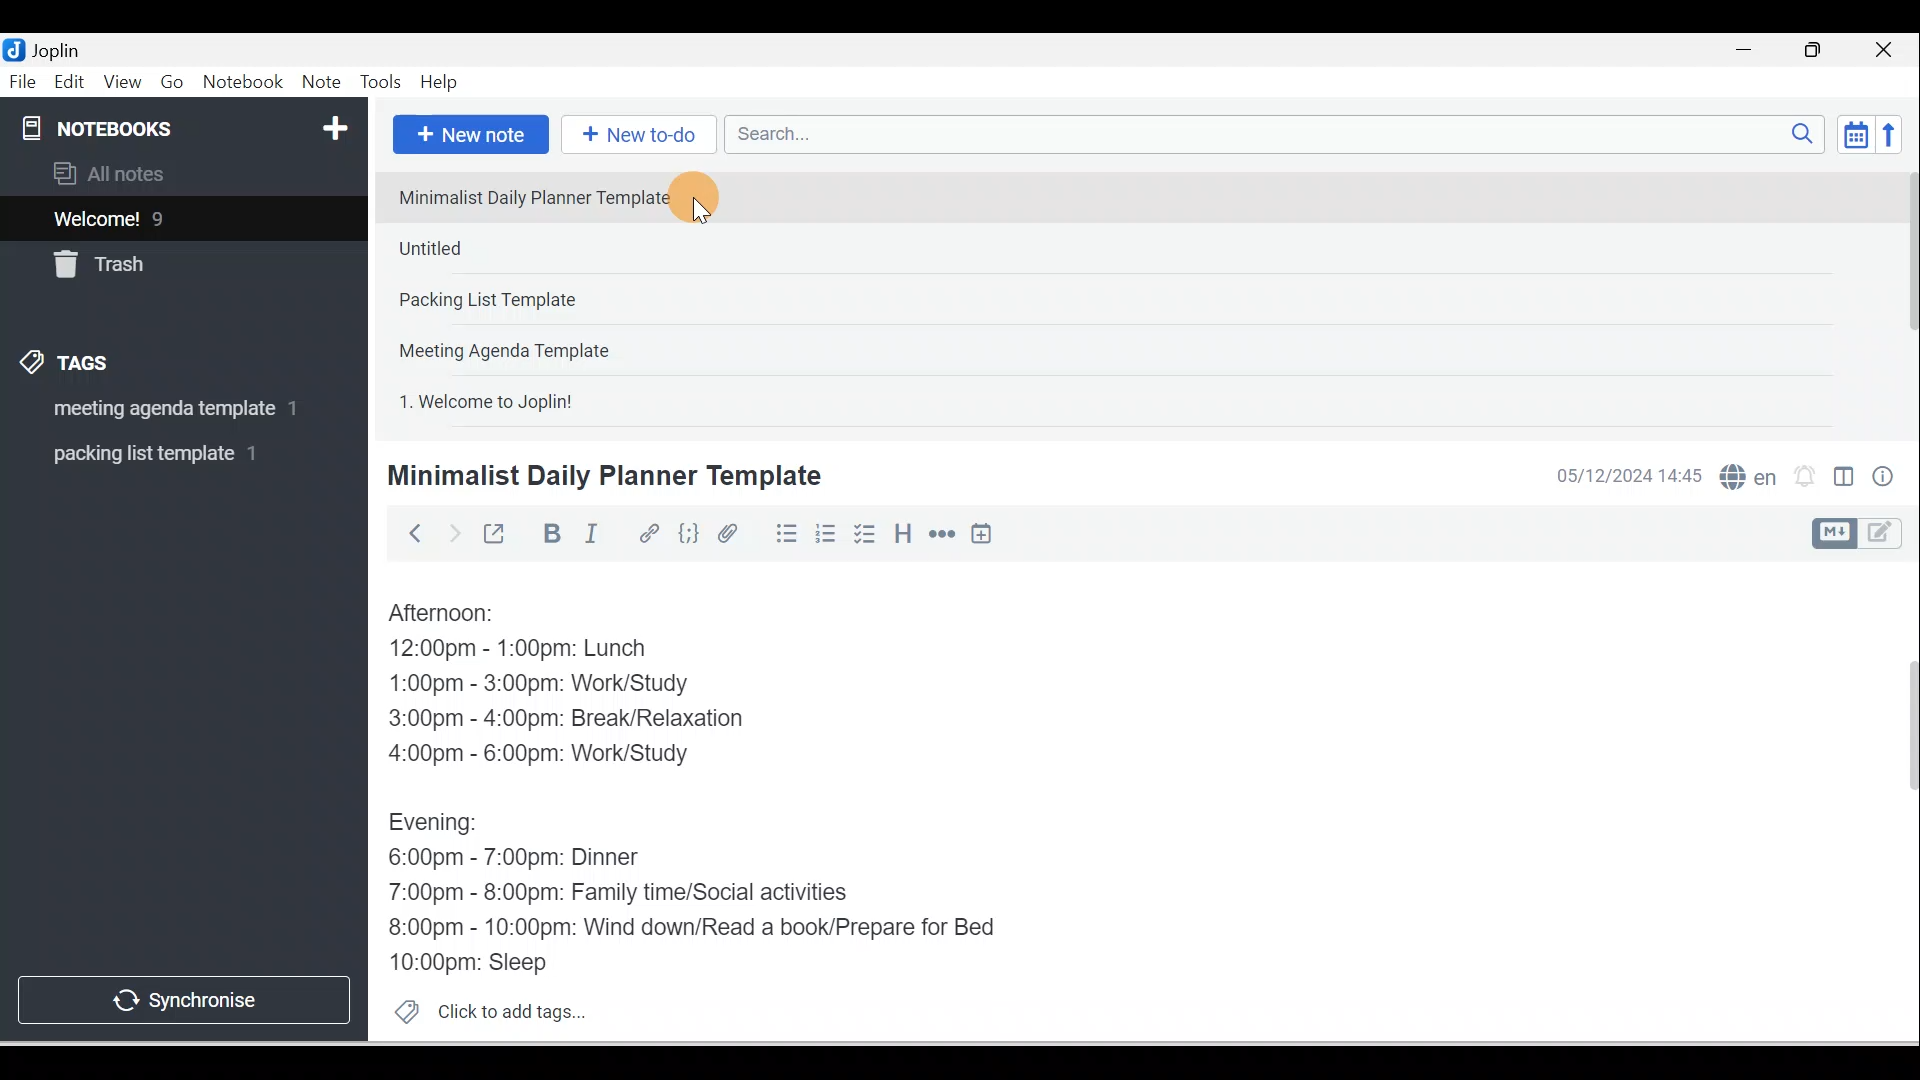  I want to click on Notes, so click(169, 214).